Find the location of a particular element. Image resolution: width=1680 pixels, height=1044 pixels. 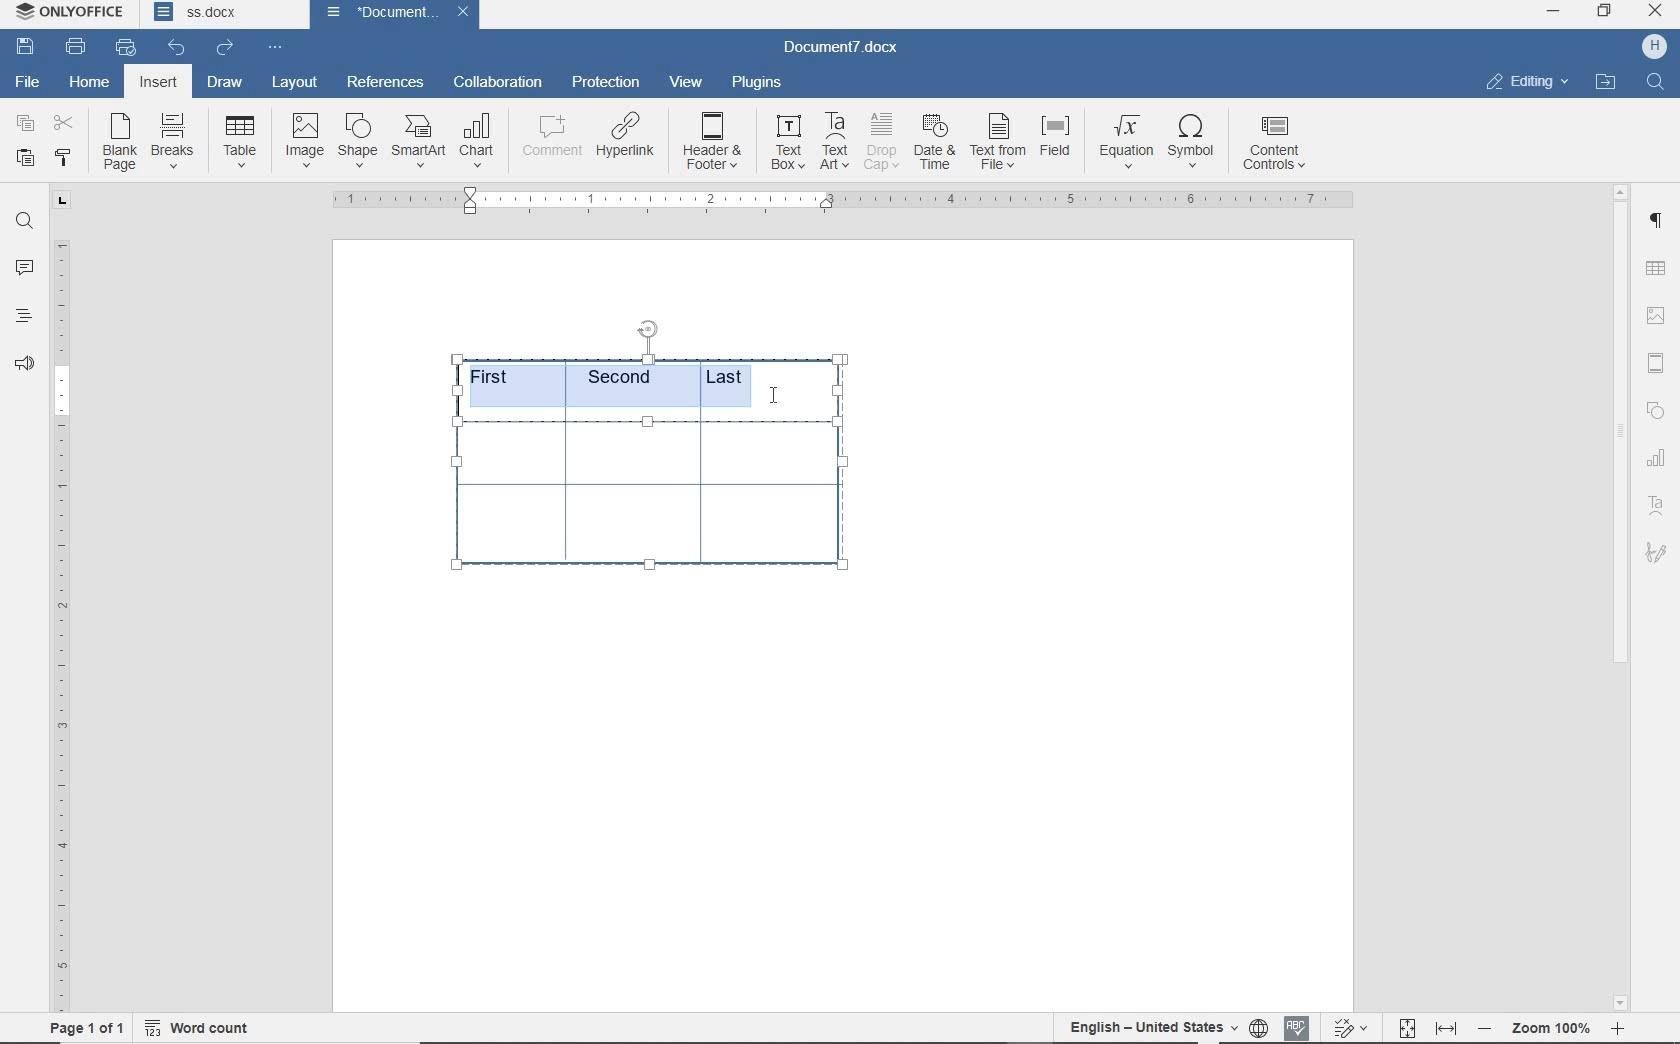

symbol is located at coordinates (1195, 140).